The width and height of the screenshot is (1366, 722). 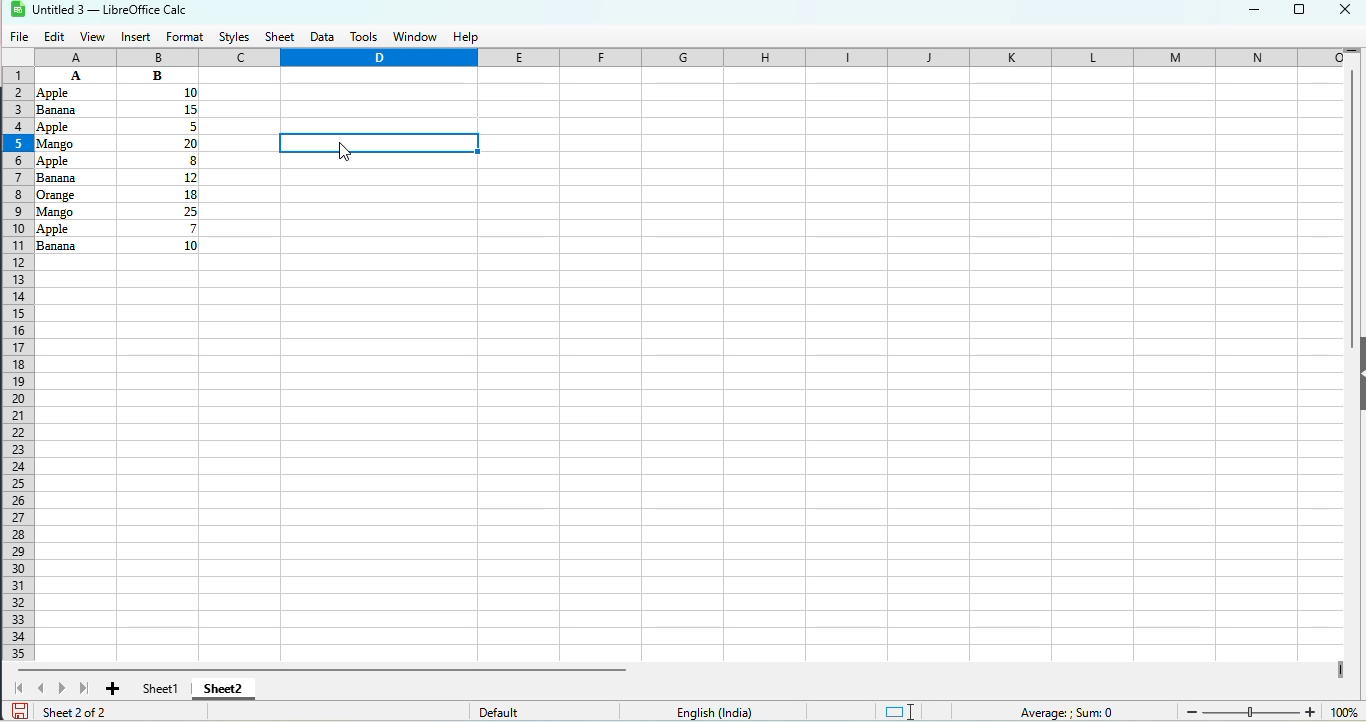 What do you see at coordinates (20, 712) in the screenshot?
I see `click to save document` at bounding box center [20, 712].